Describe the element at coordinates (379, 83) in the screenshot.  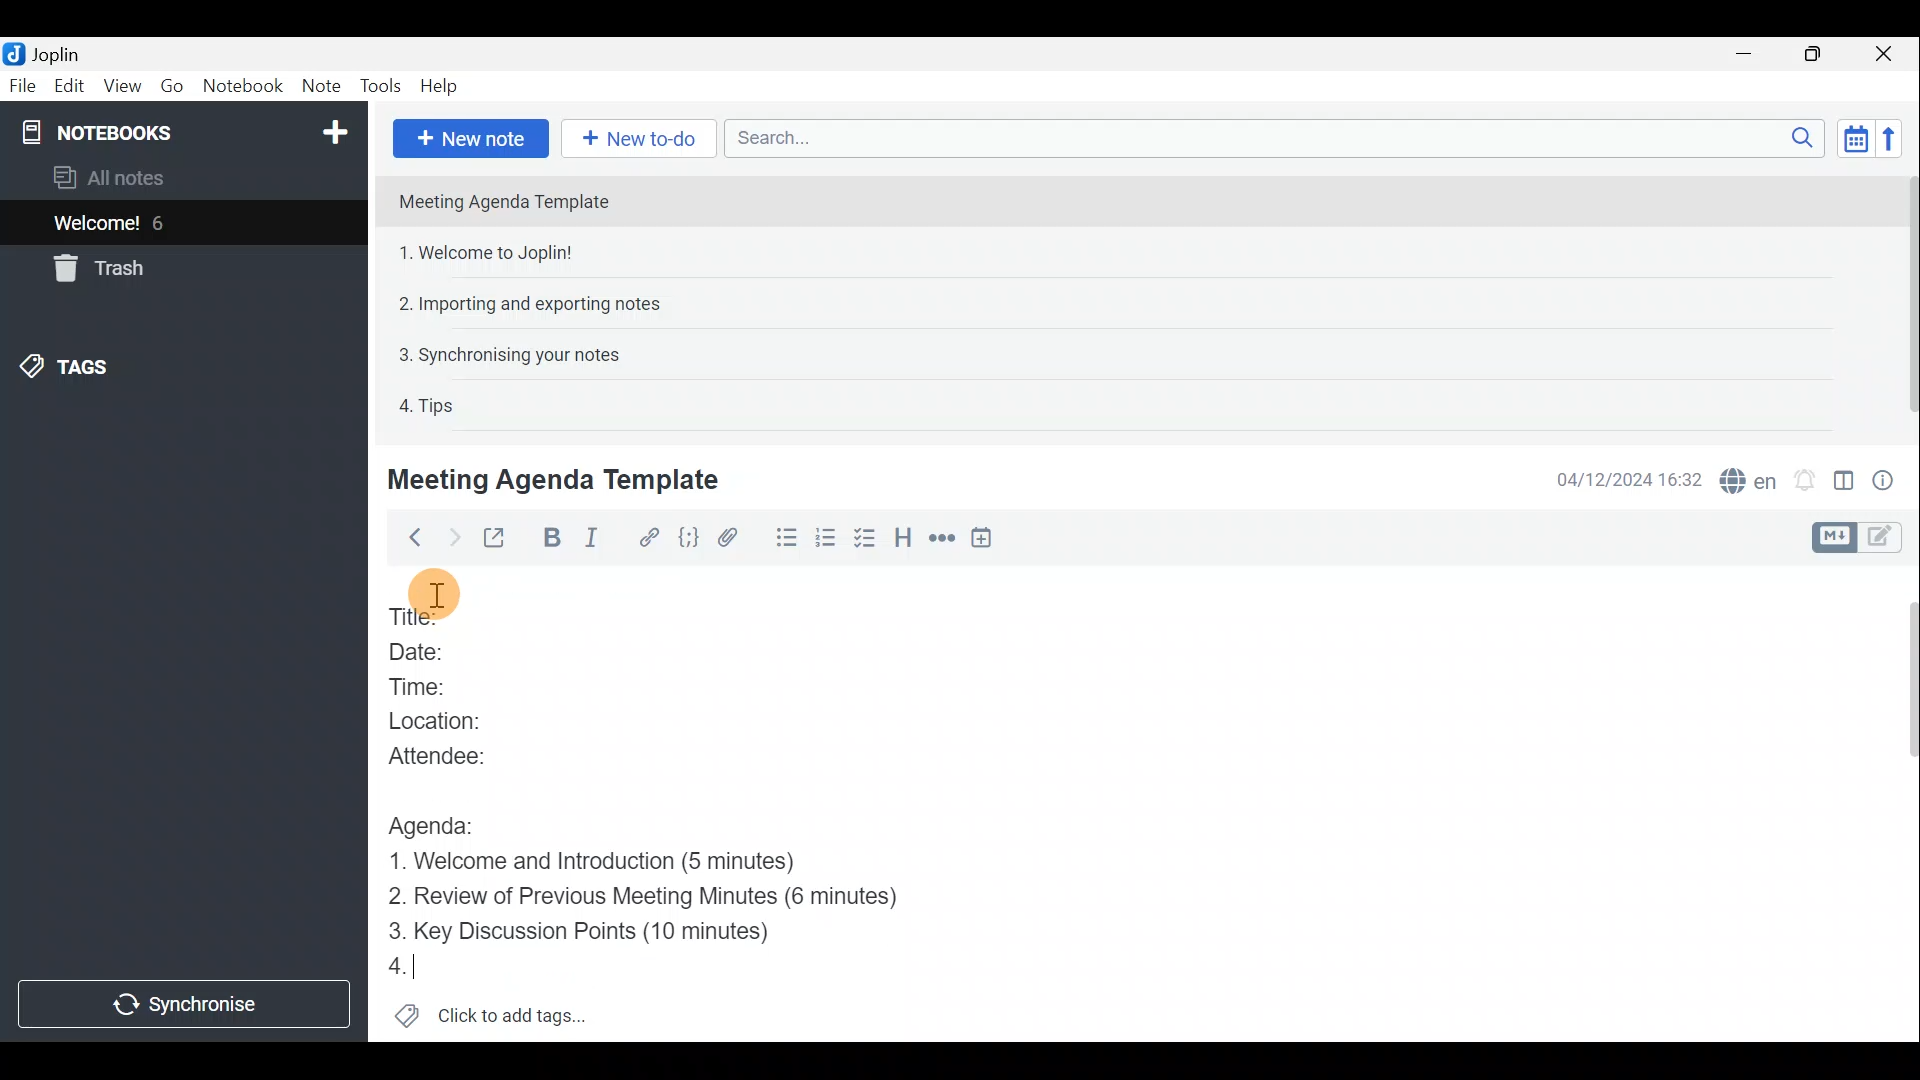
I see `Tools` at that location.